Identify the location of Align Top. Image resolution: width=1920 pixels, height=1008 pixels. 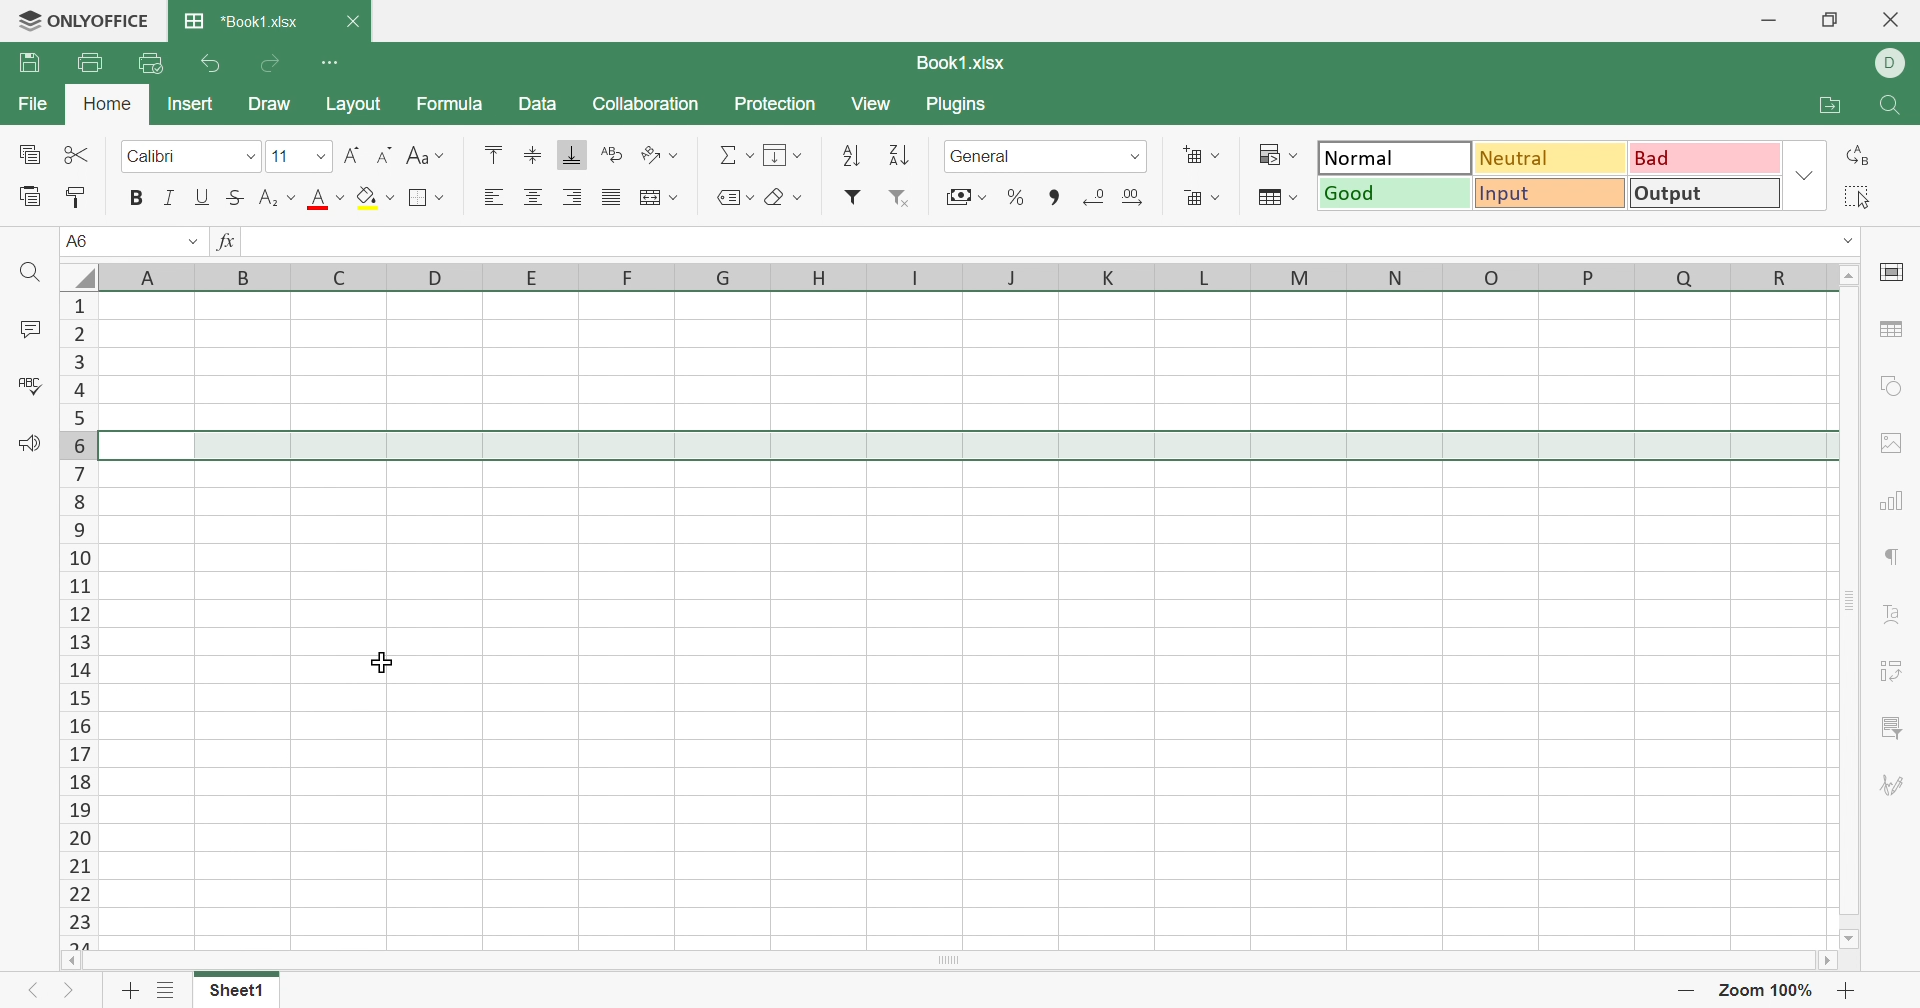
(494, 154).